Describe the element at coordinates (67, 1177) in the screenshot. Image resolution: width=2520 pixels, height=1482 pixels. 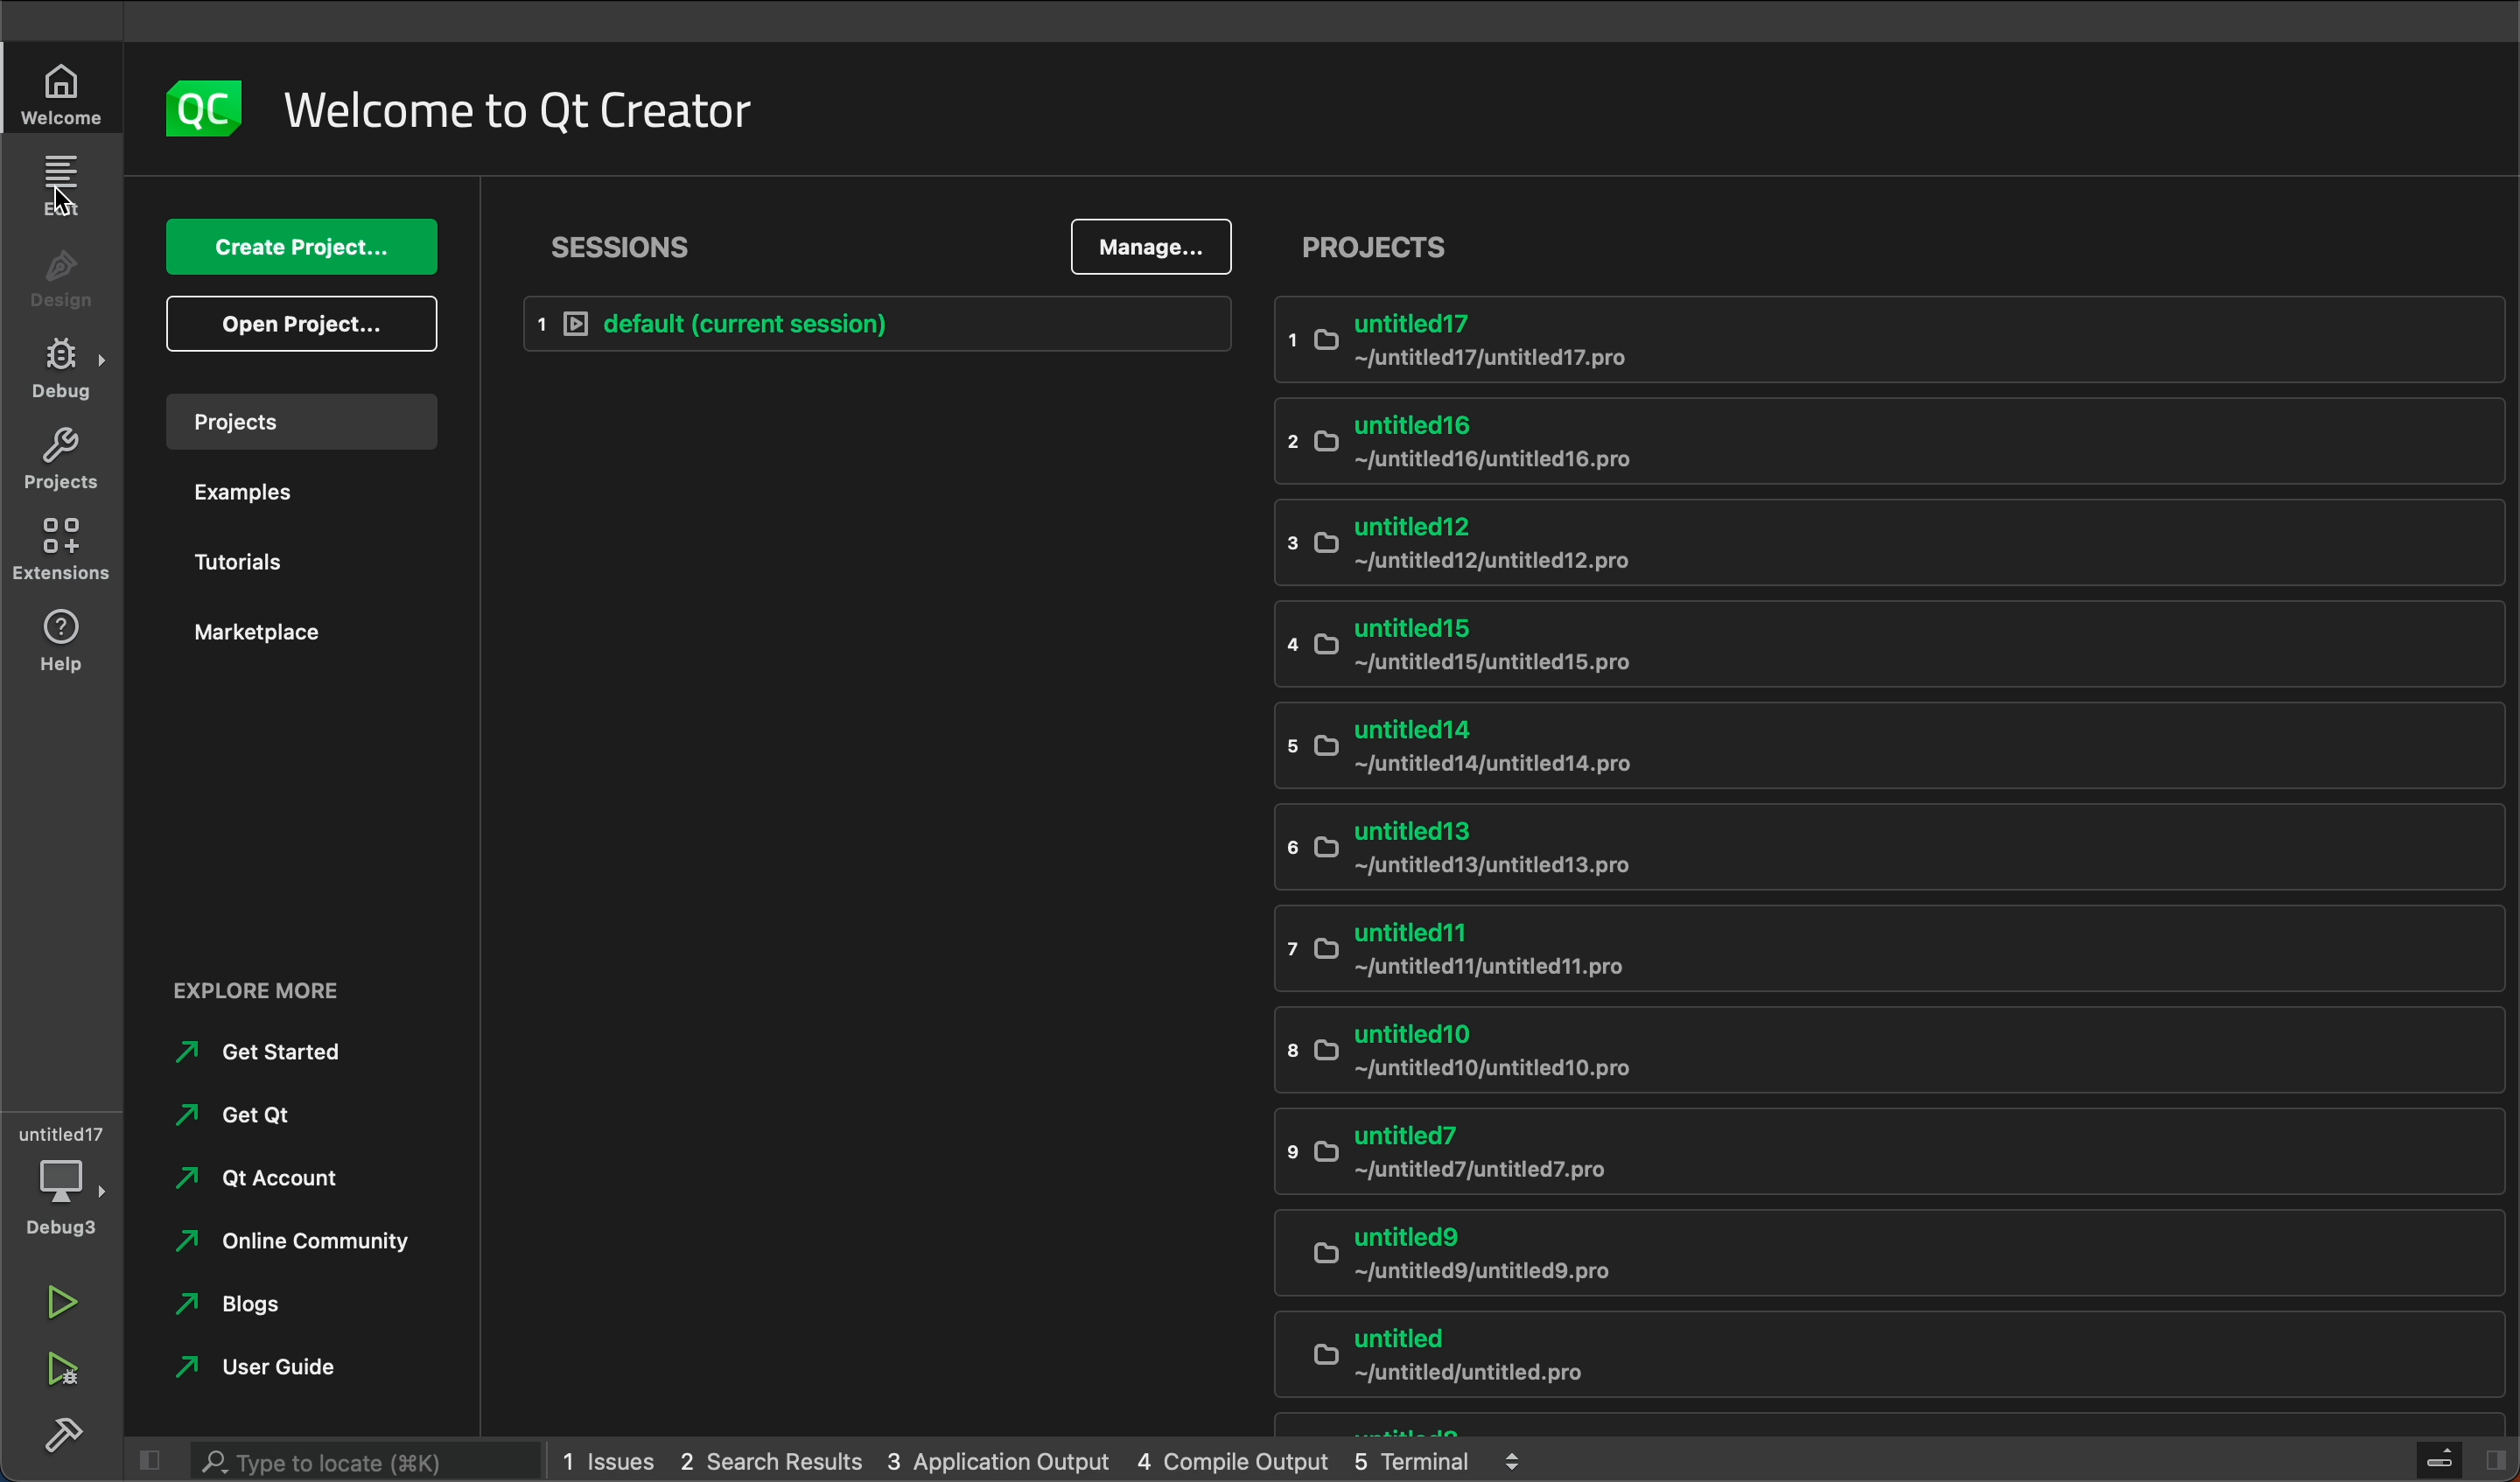
I see `debugger` at that location.